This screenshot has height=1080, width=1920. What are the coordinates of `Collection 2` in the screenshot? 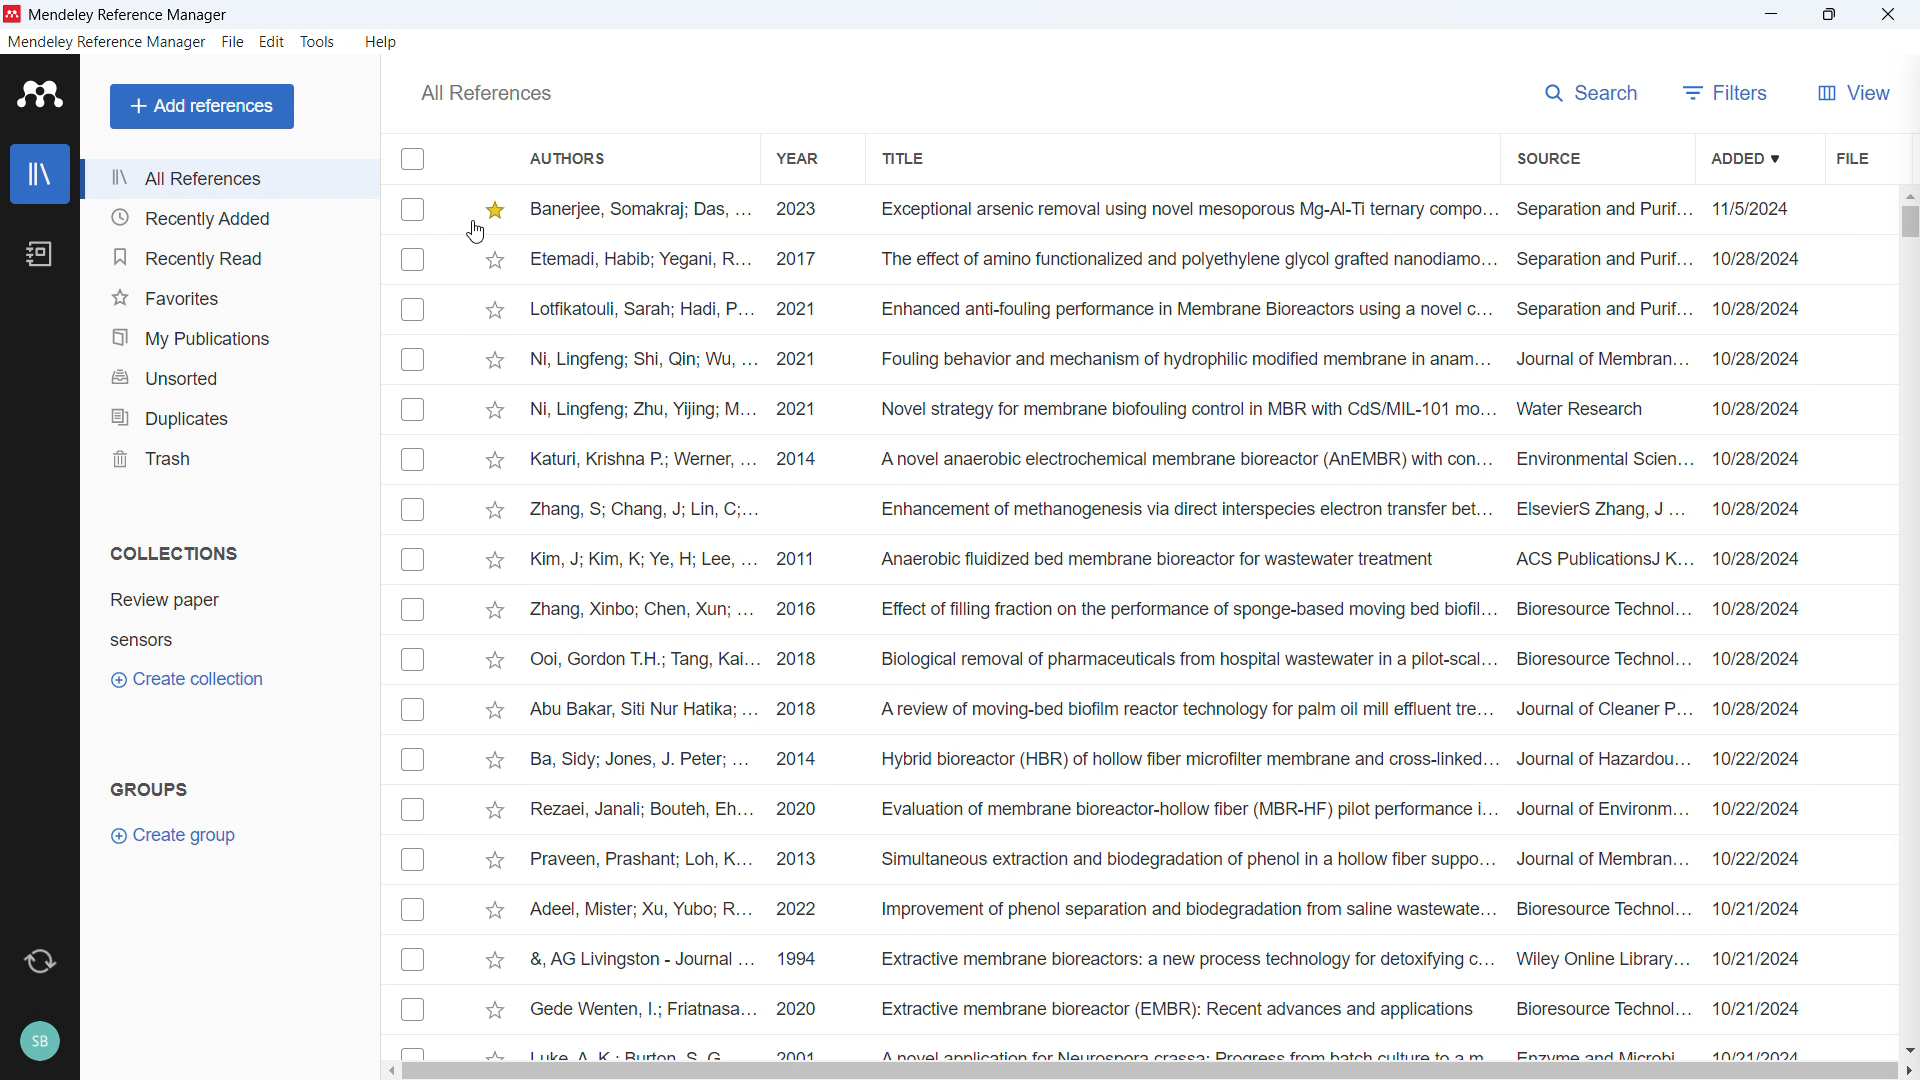 It's located at (141, 642).